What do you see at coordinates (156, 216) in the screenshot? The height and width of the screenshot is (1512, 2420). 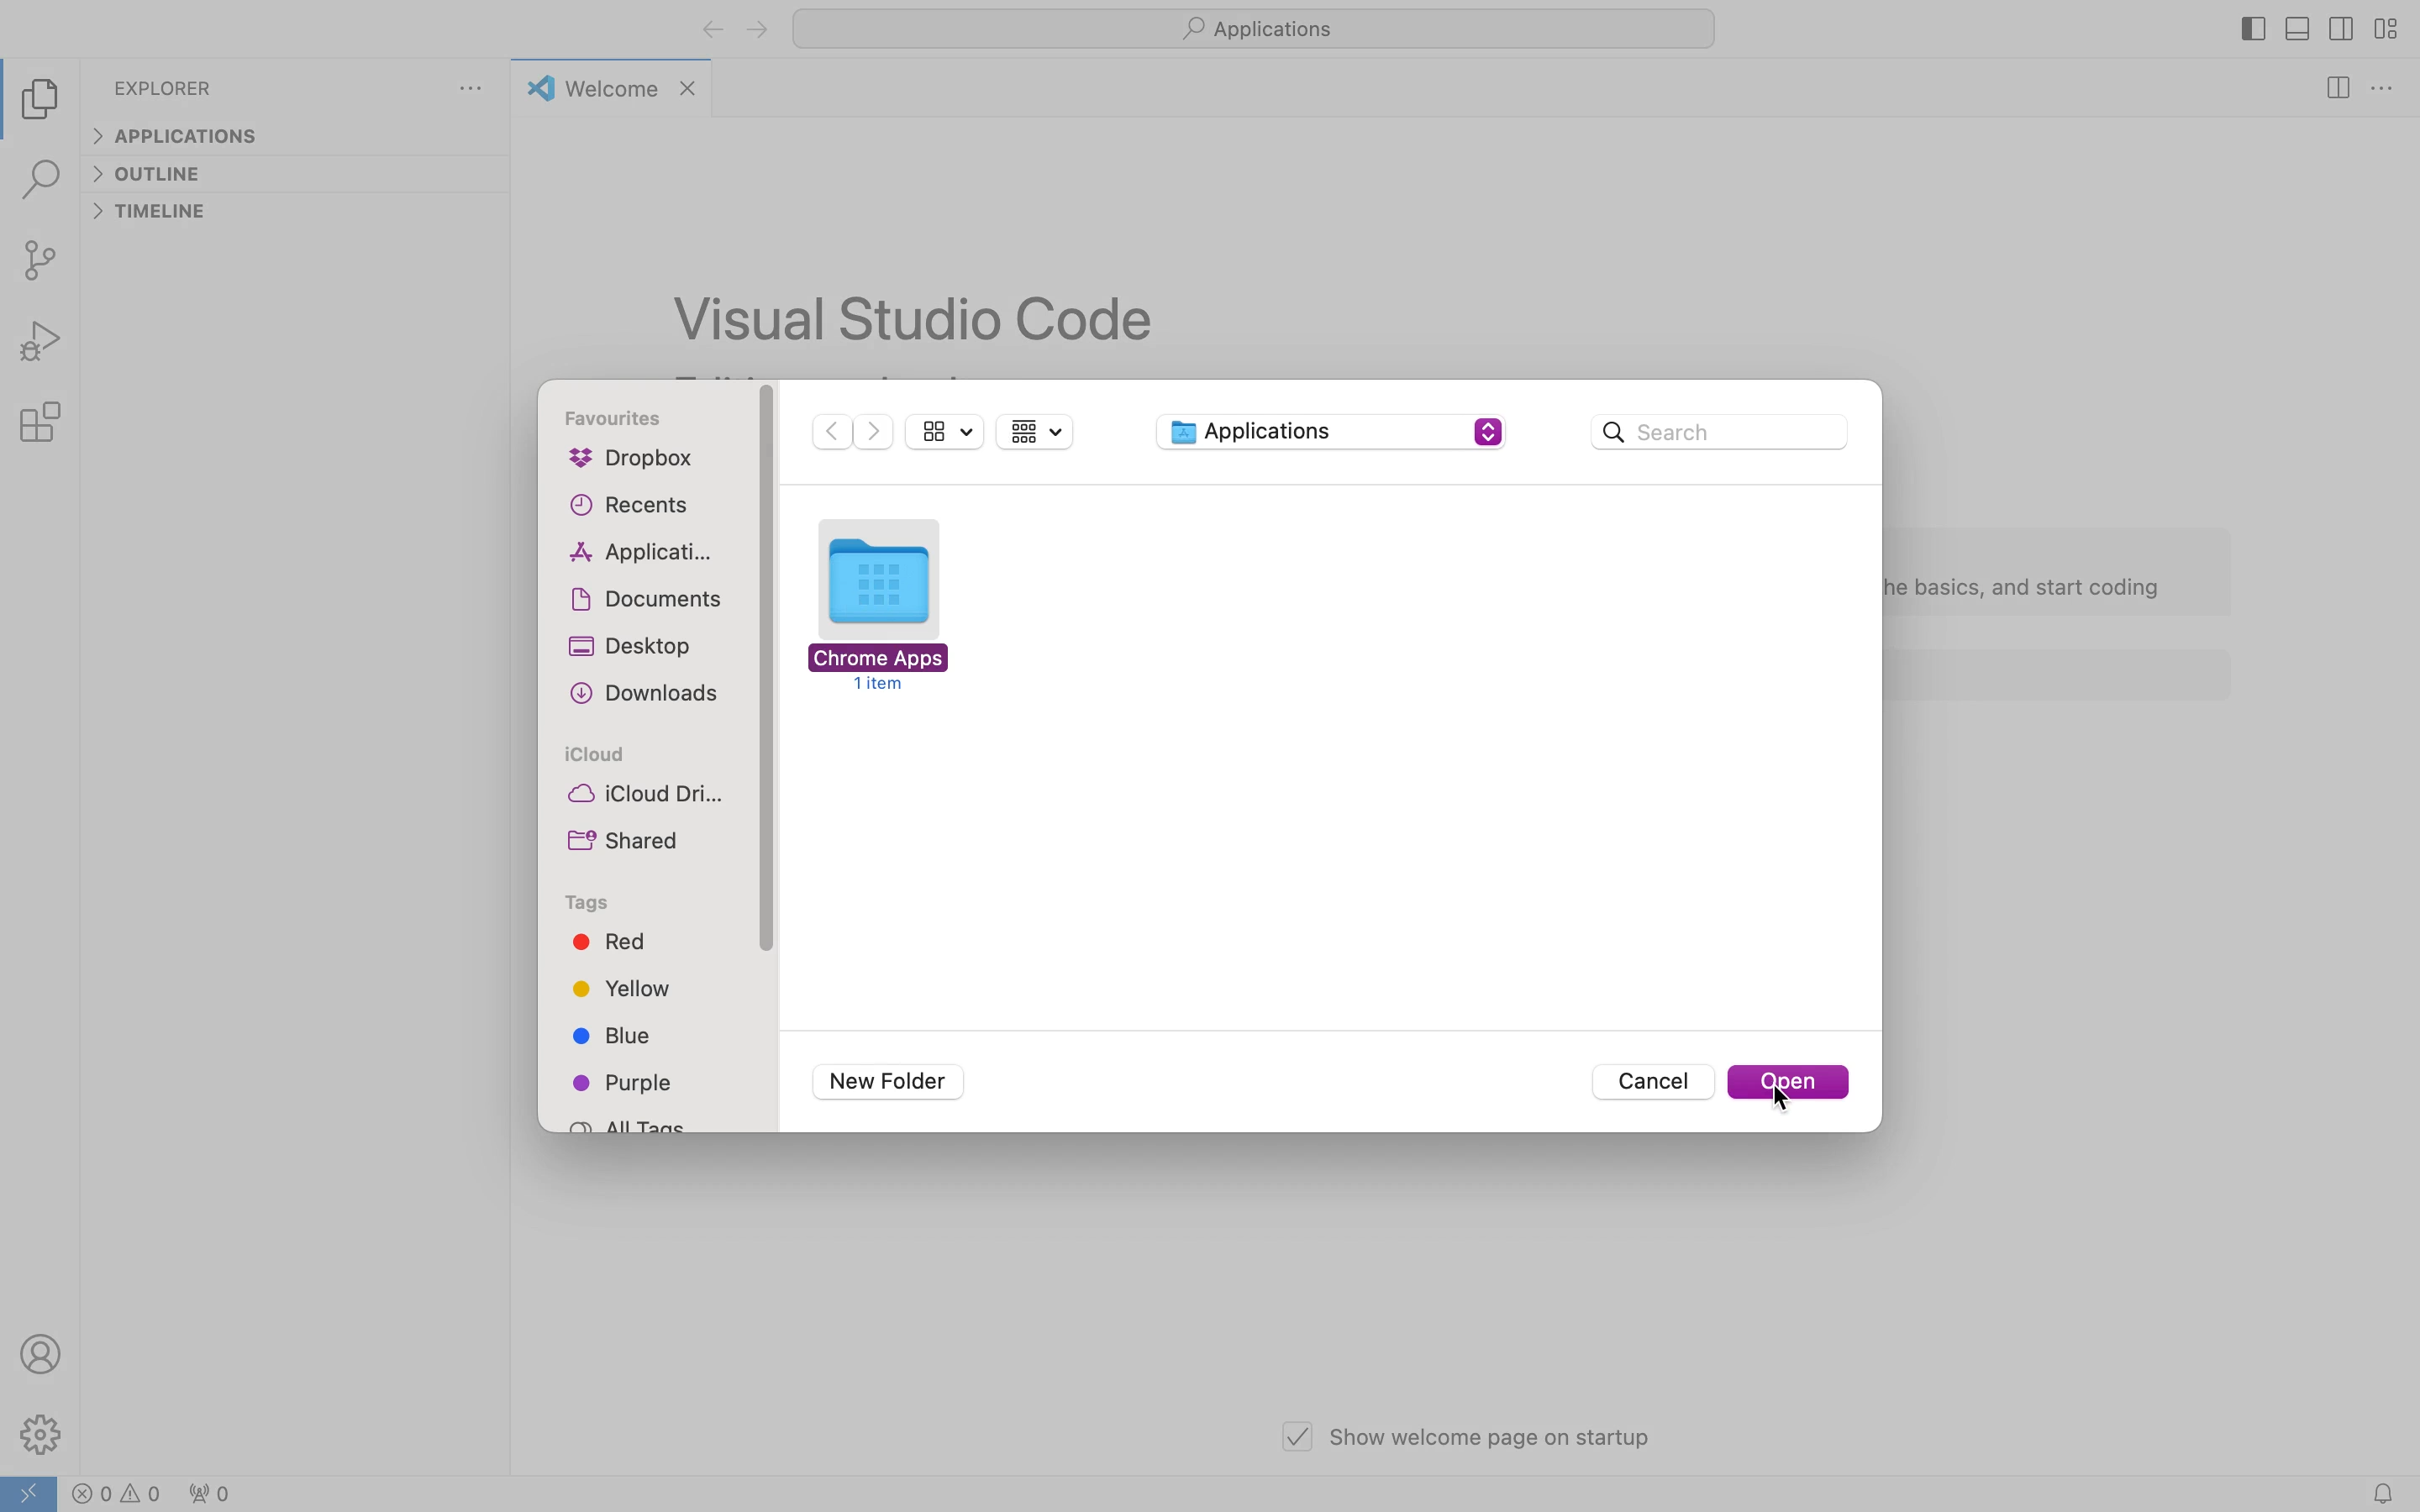 I see `timeline` at bounding box center [156, 216].